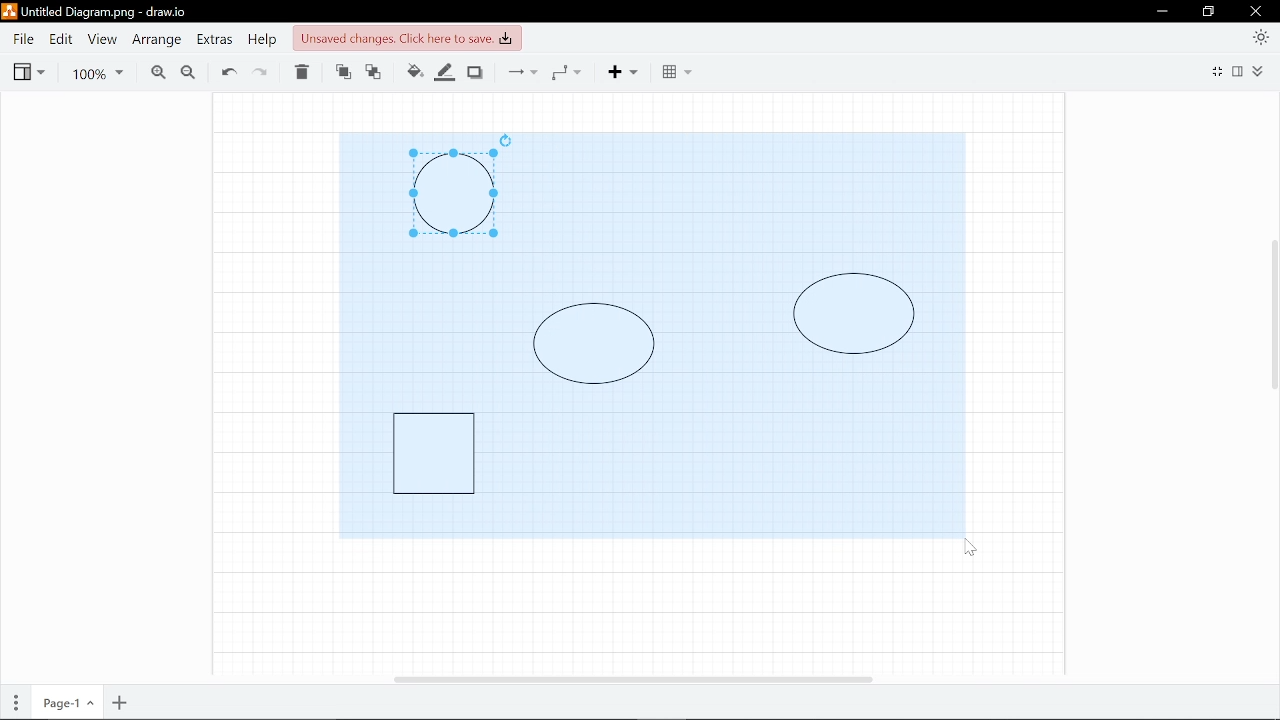 The height and width of the screenshot is (720, 1280). Describe the element at coordinates (405, 37) in the screenshot. I see `Unsaved changes. Click here to save` at that location.